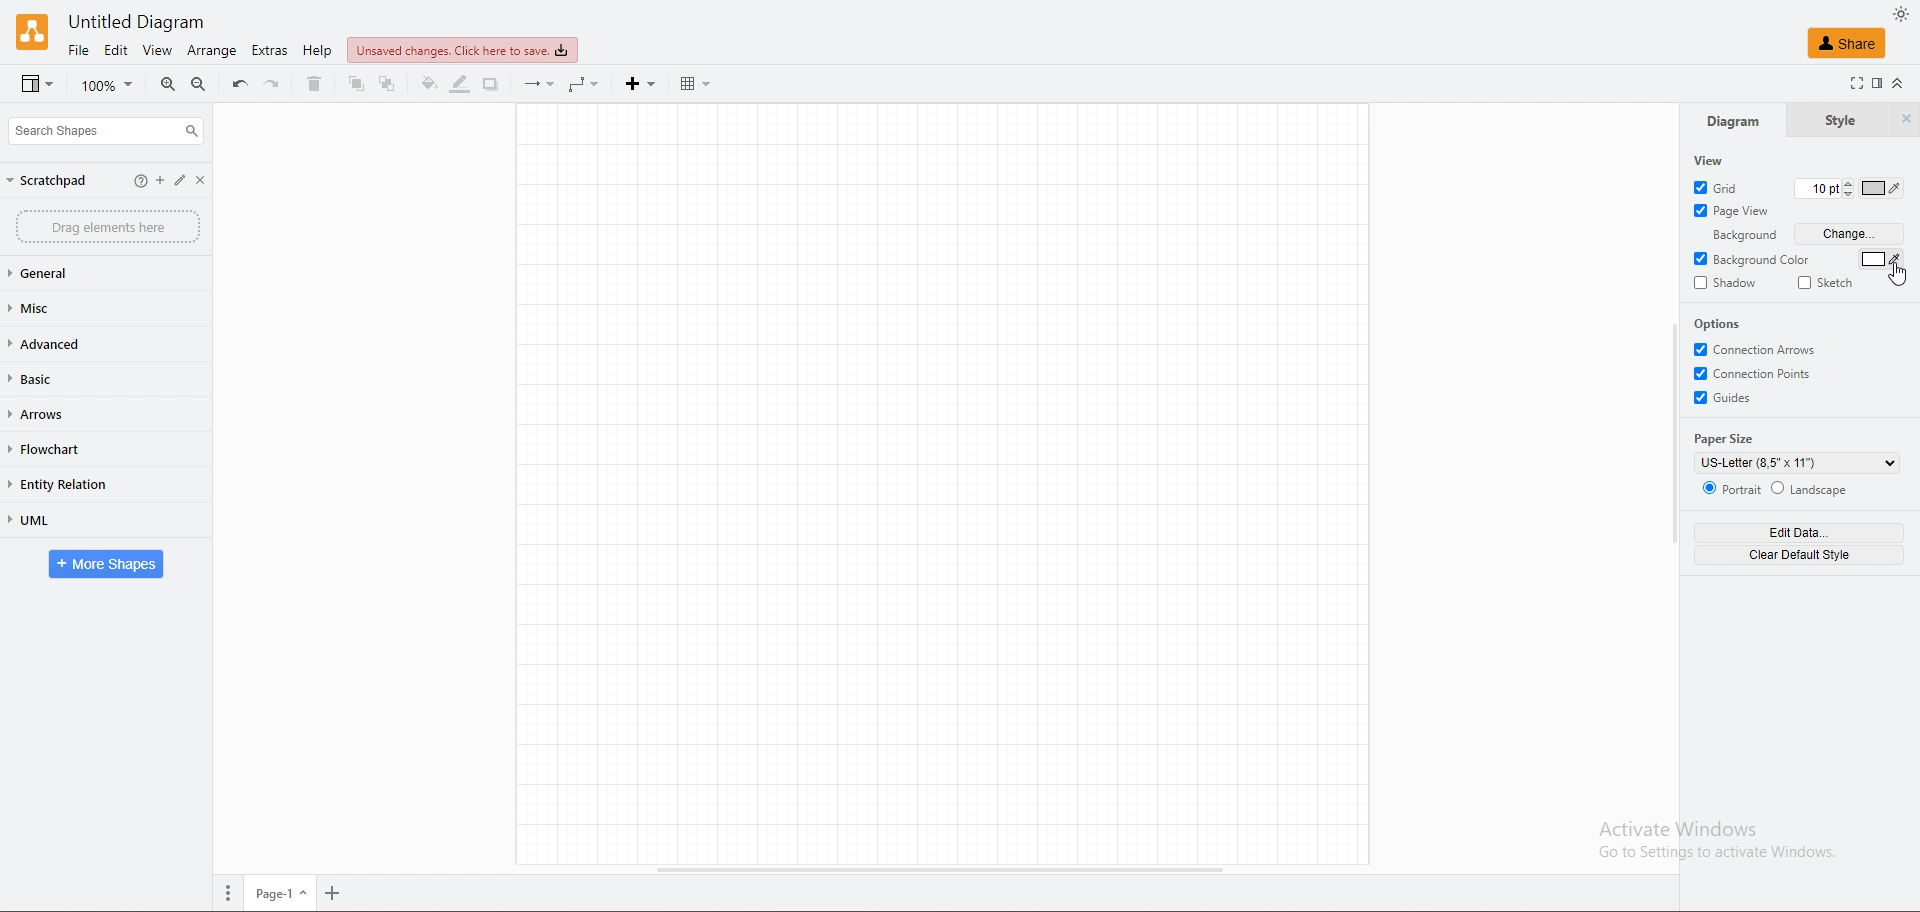 This screenshot has height=912, width=1920. Describe the element at coordinates (32, 31) in the screenshot. I see `draw.io logo` at that location.